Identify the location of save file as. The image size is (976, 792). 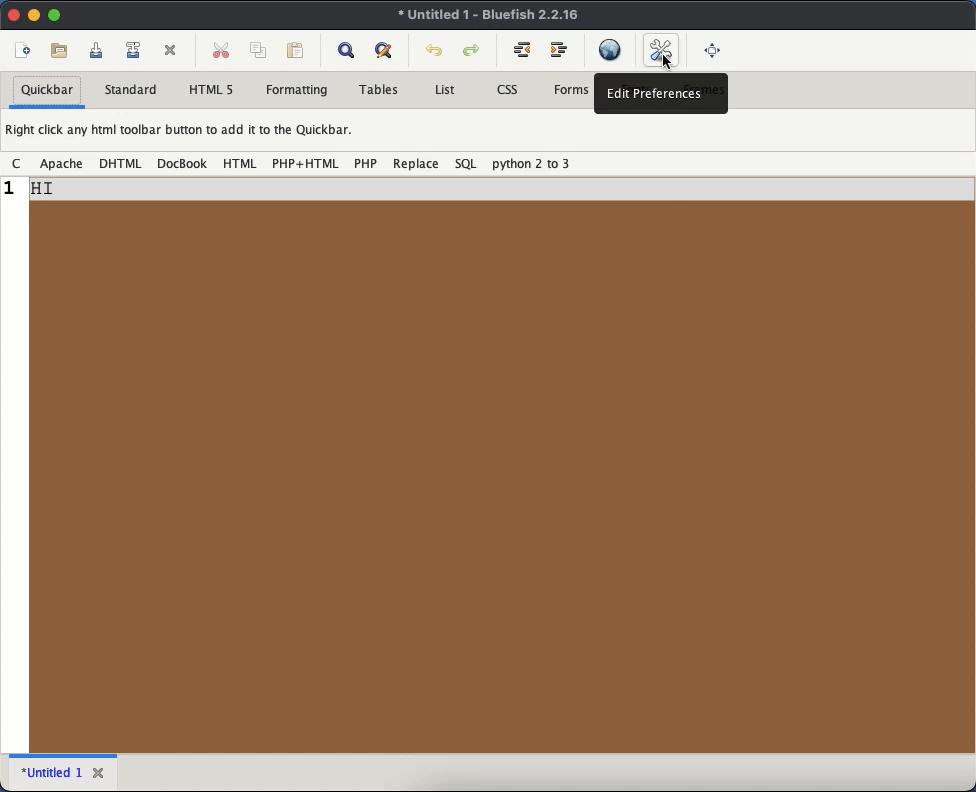
(135, 47).